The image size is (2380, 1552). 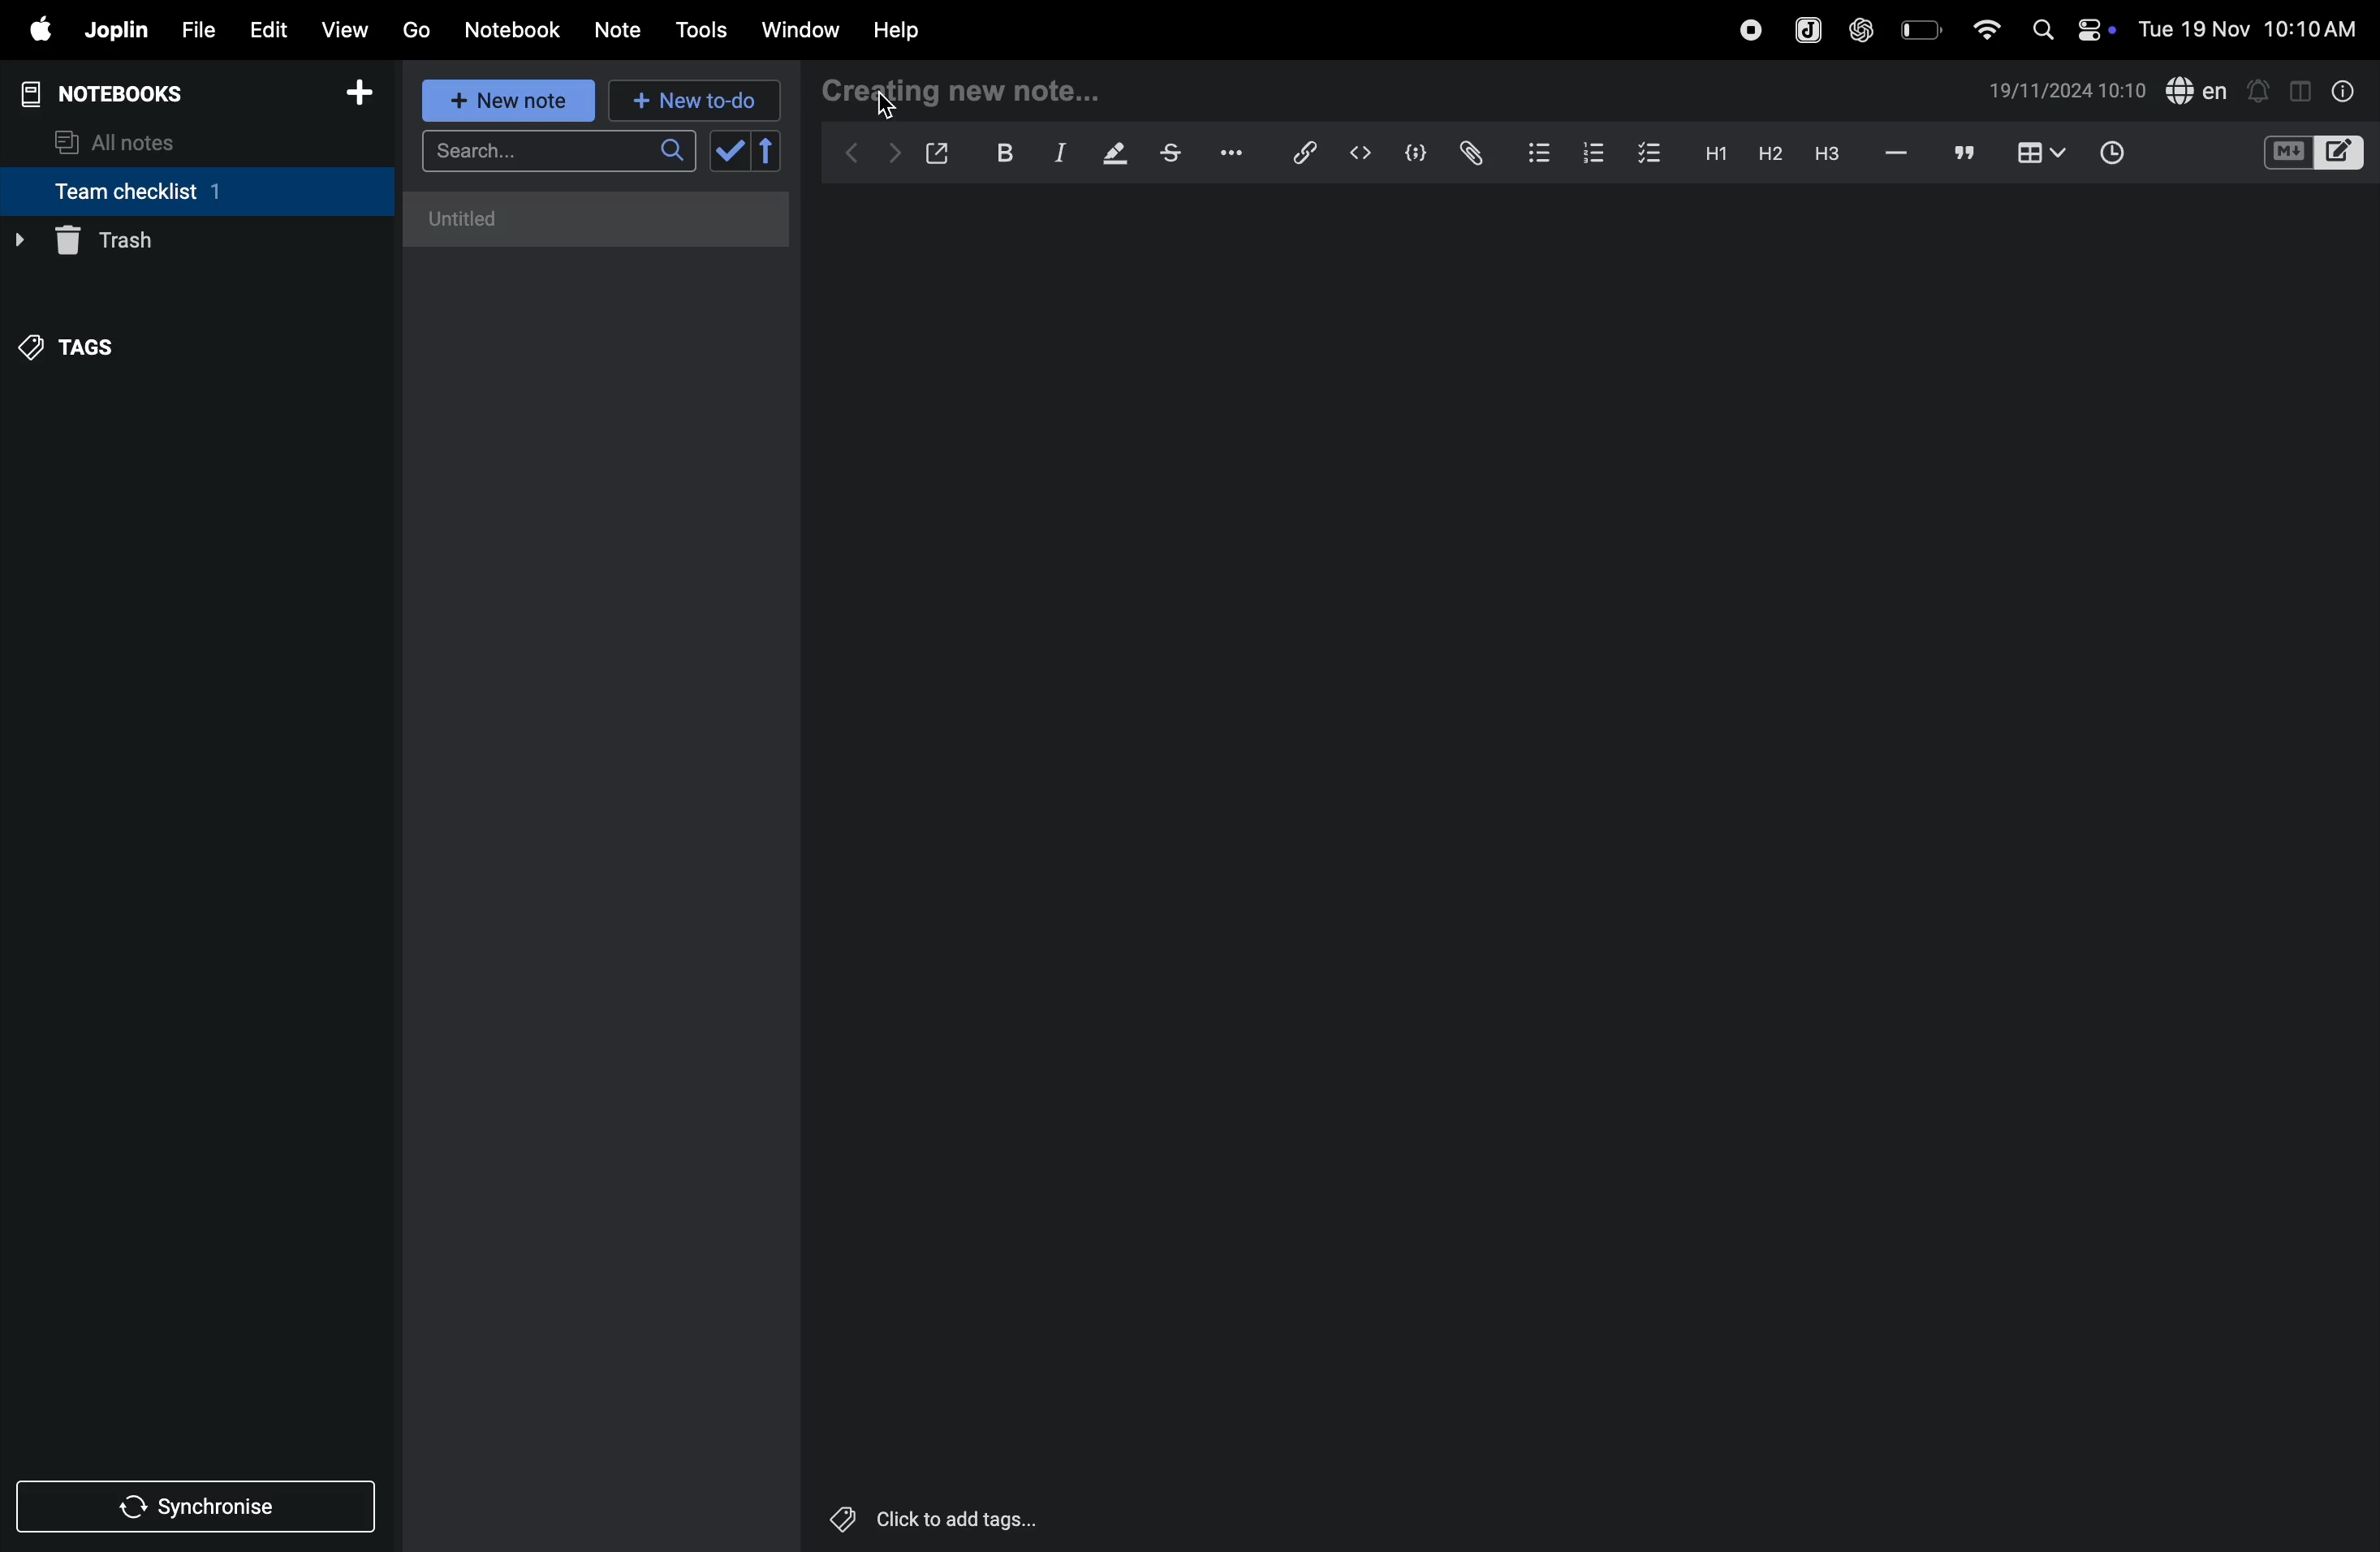 What do you see at coordinates (197, 27) in the screenshot?
I see `file` at bounding box center [197, 27].